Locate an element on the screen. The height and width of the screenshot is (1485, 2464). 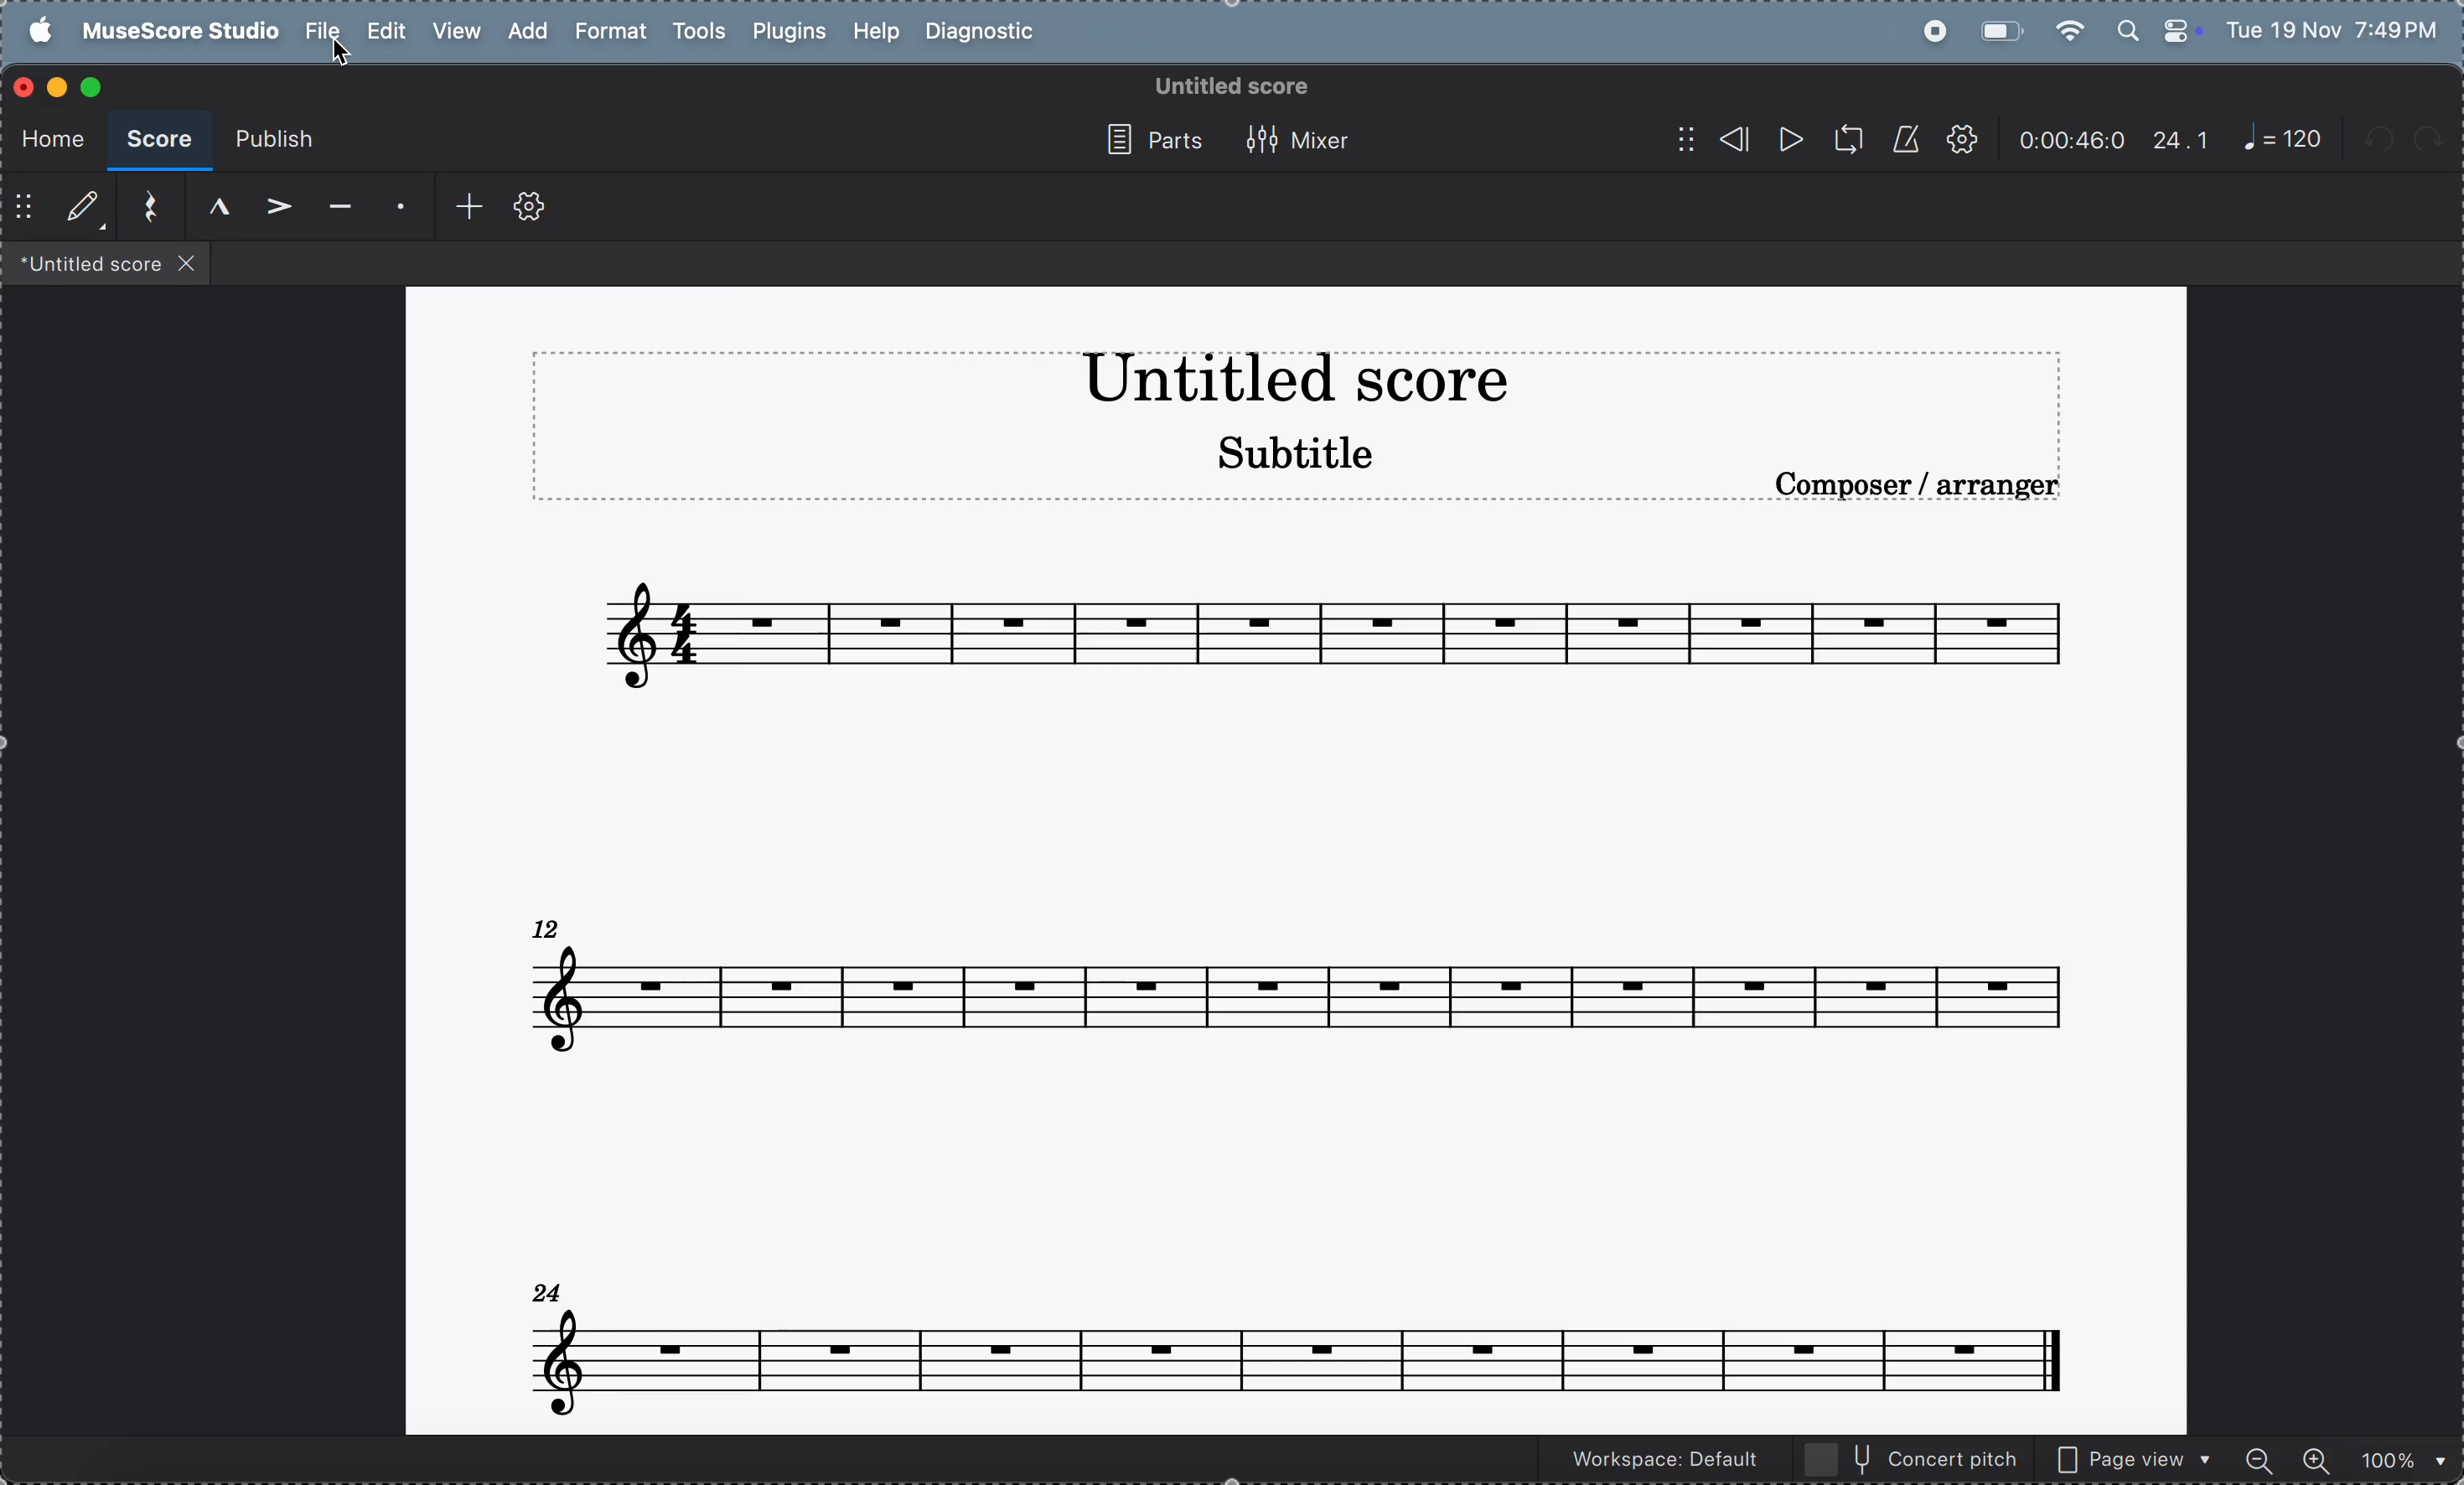
view is located at coordinates (455, 32).